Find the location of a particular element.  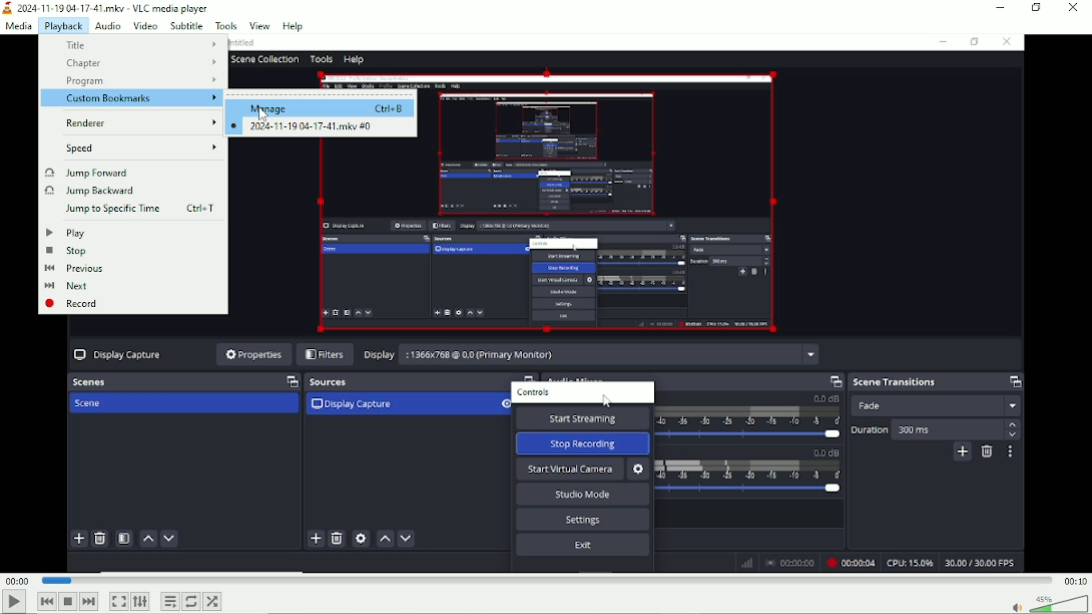

2024-11-19 04-17.mkv - VLC media player is located at coordinates (108, 7).